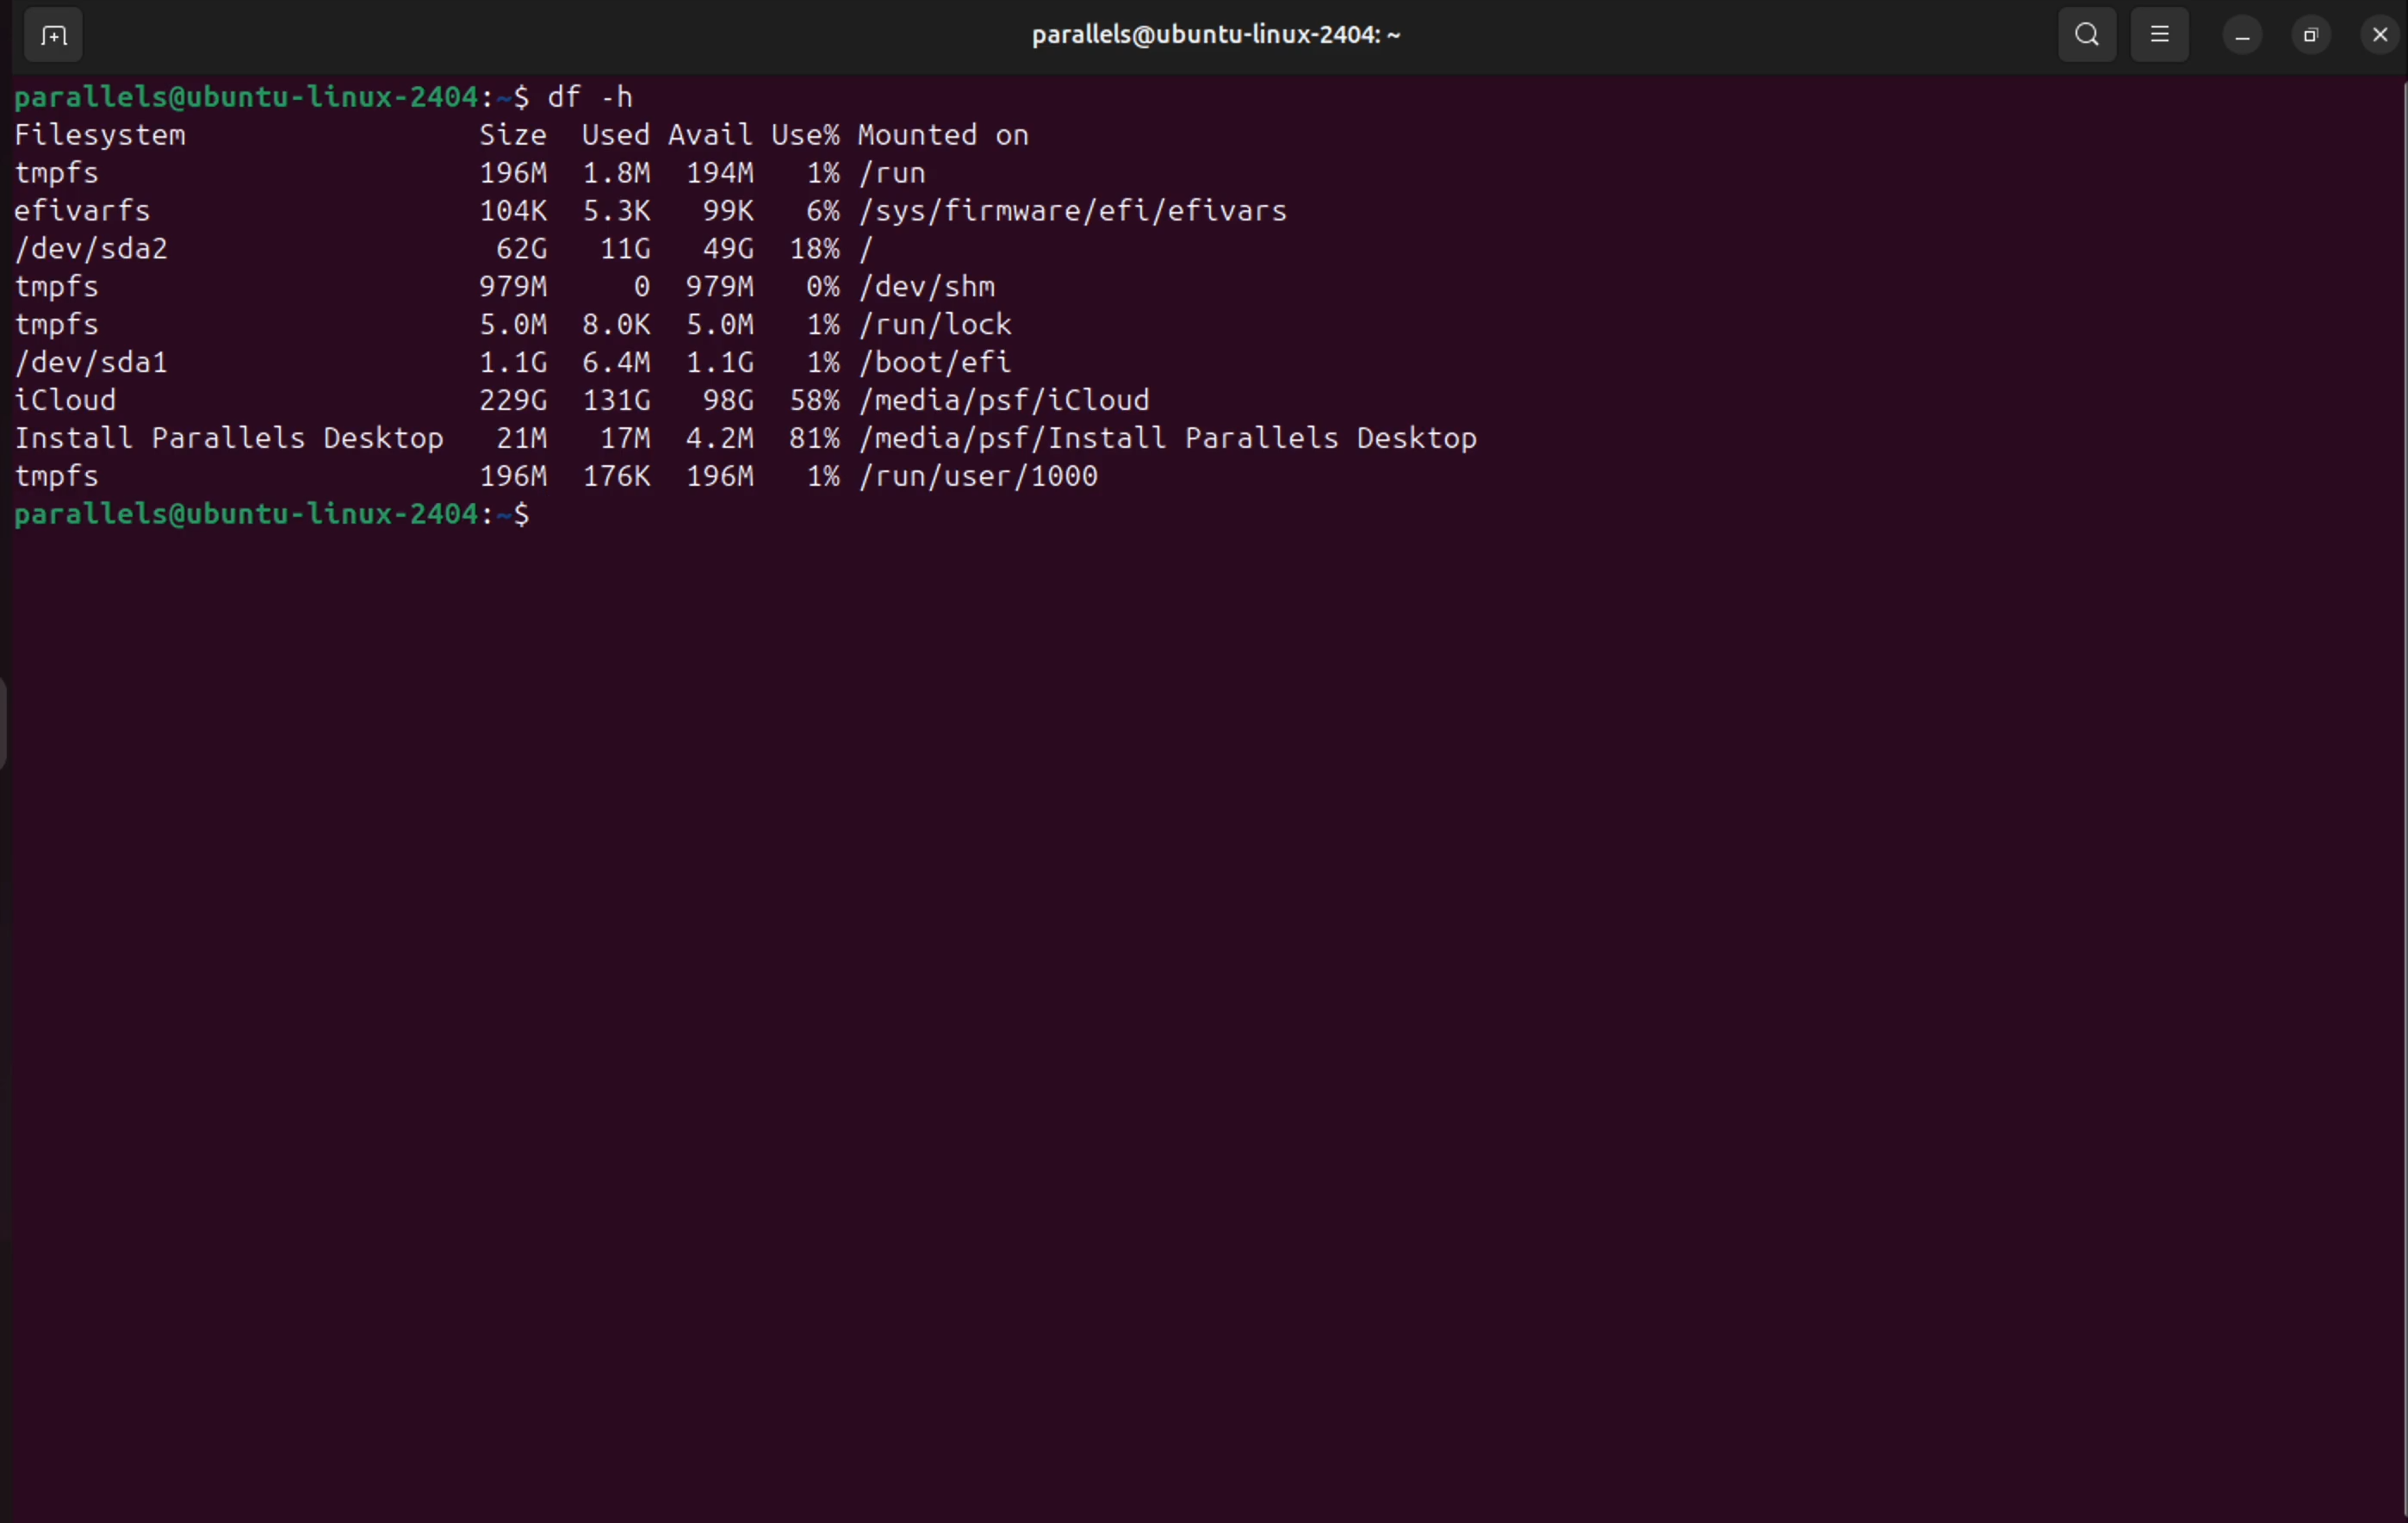 This screenshot has width=2408, height=1523. I want to click on /media/psf/ install parallels, so click(1179, 441).